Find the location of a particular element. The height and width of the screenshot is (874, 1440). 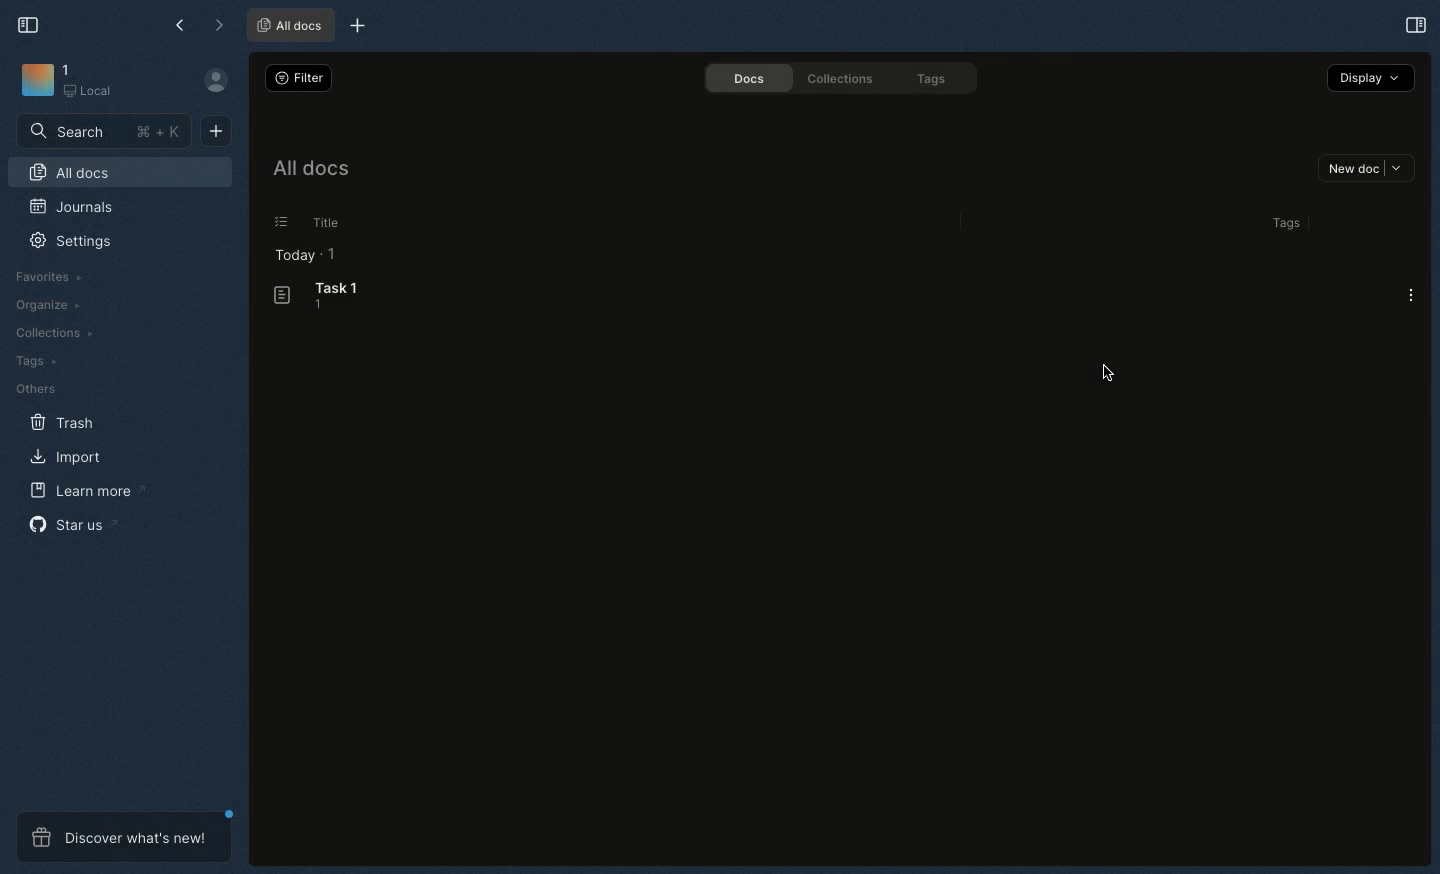

Task 1 is located at coordinates (320, 296).